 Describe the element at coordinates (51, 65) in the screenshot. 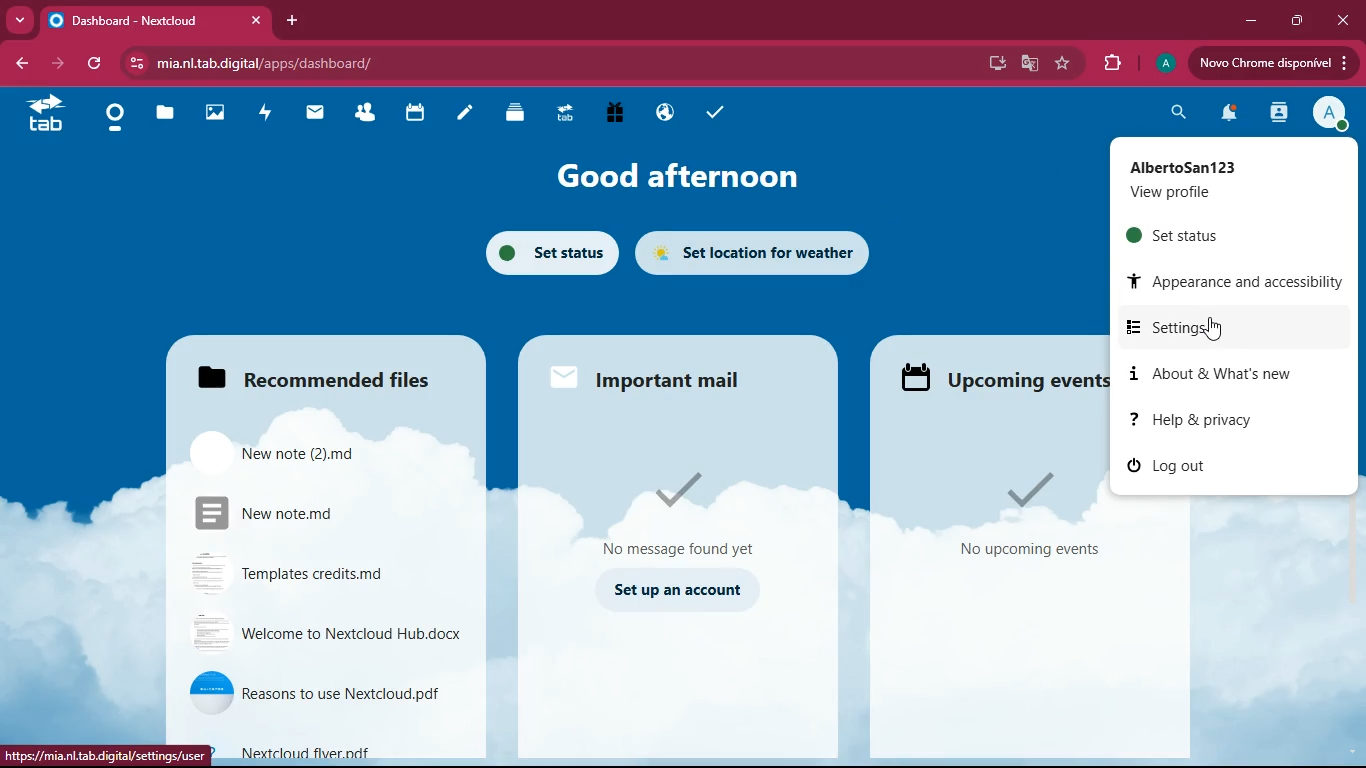

I see `forward` at that location.